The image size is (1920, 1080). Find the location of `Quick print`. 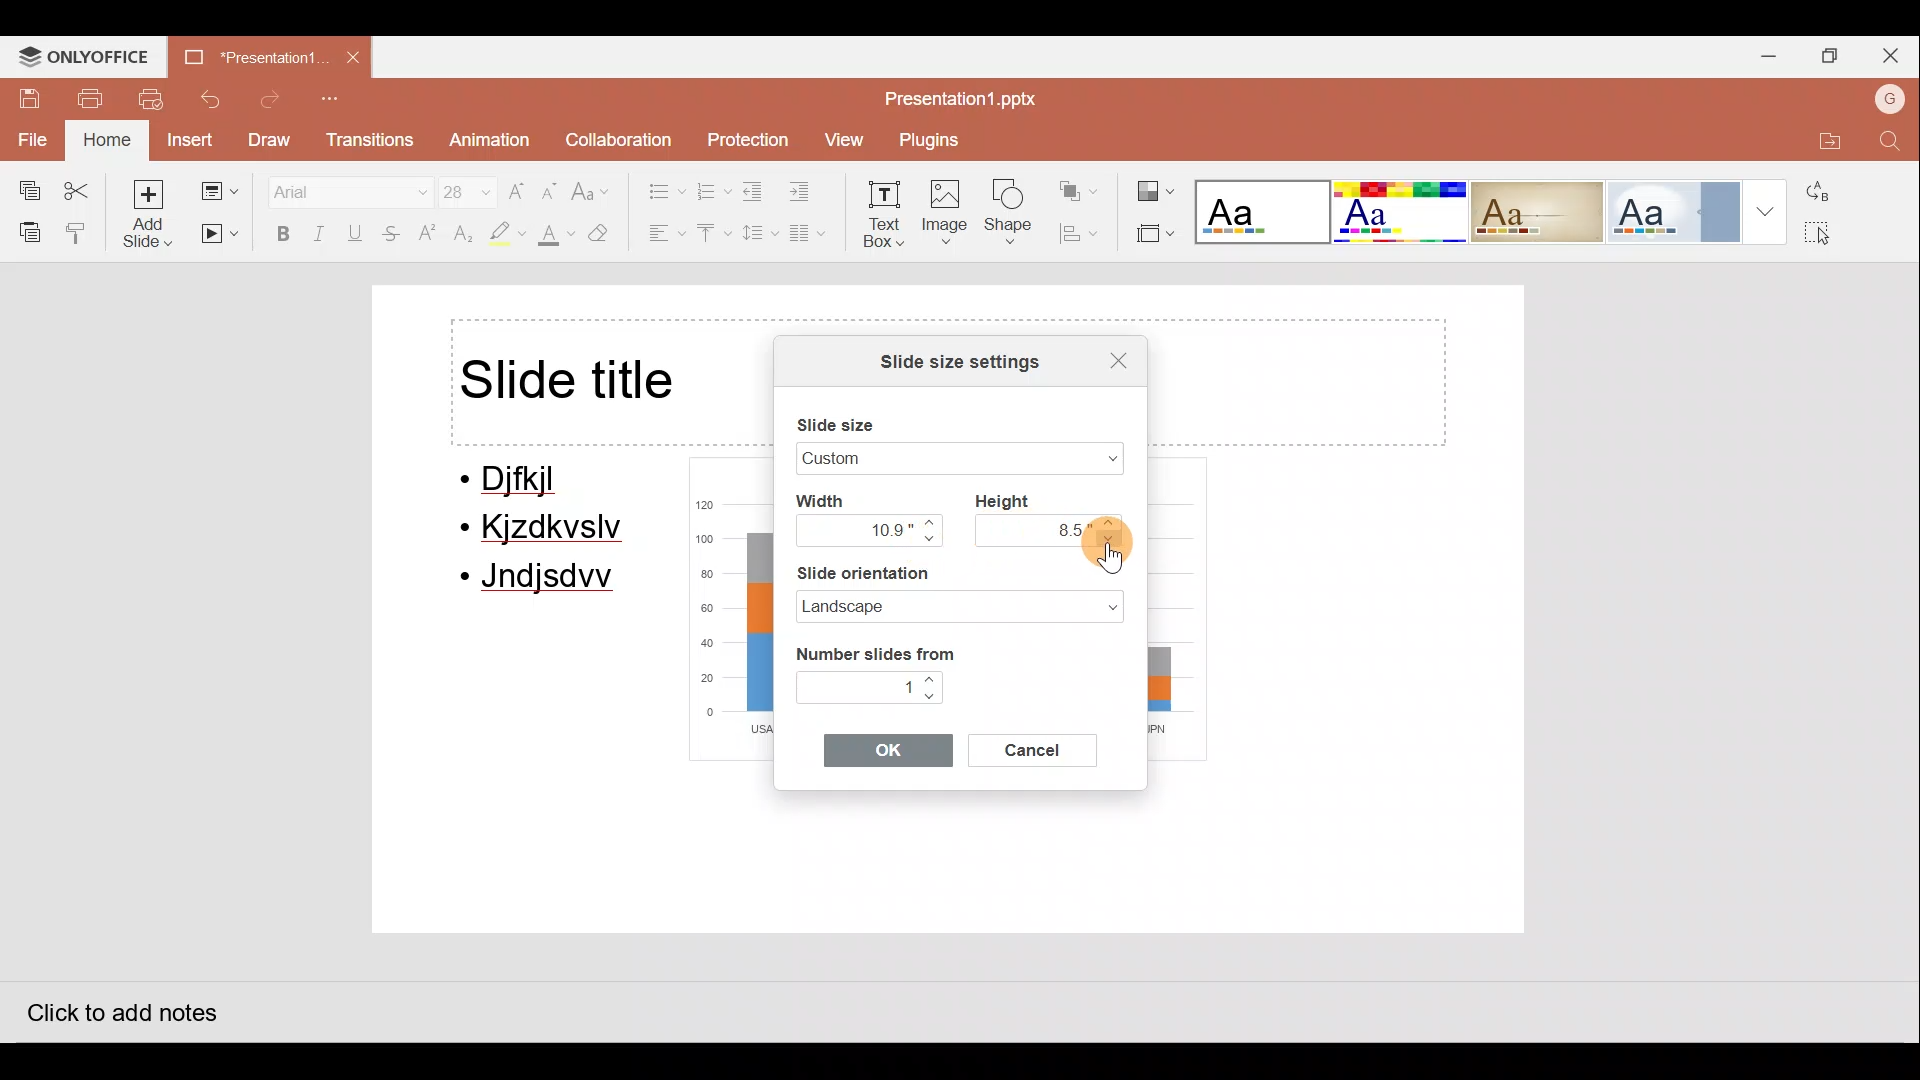

Quick print is located at coordinates (155, 100).